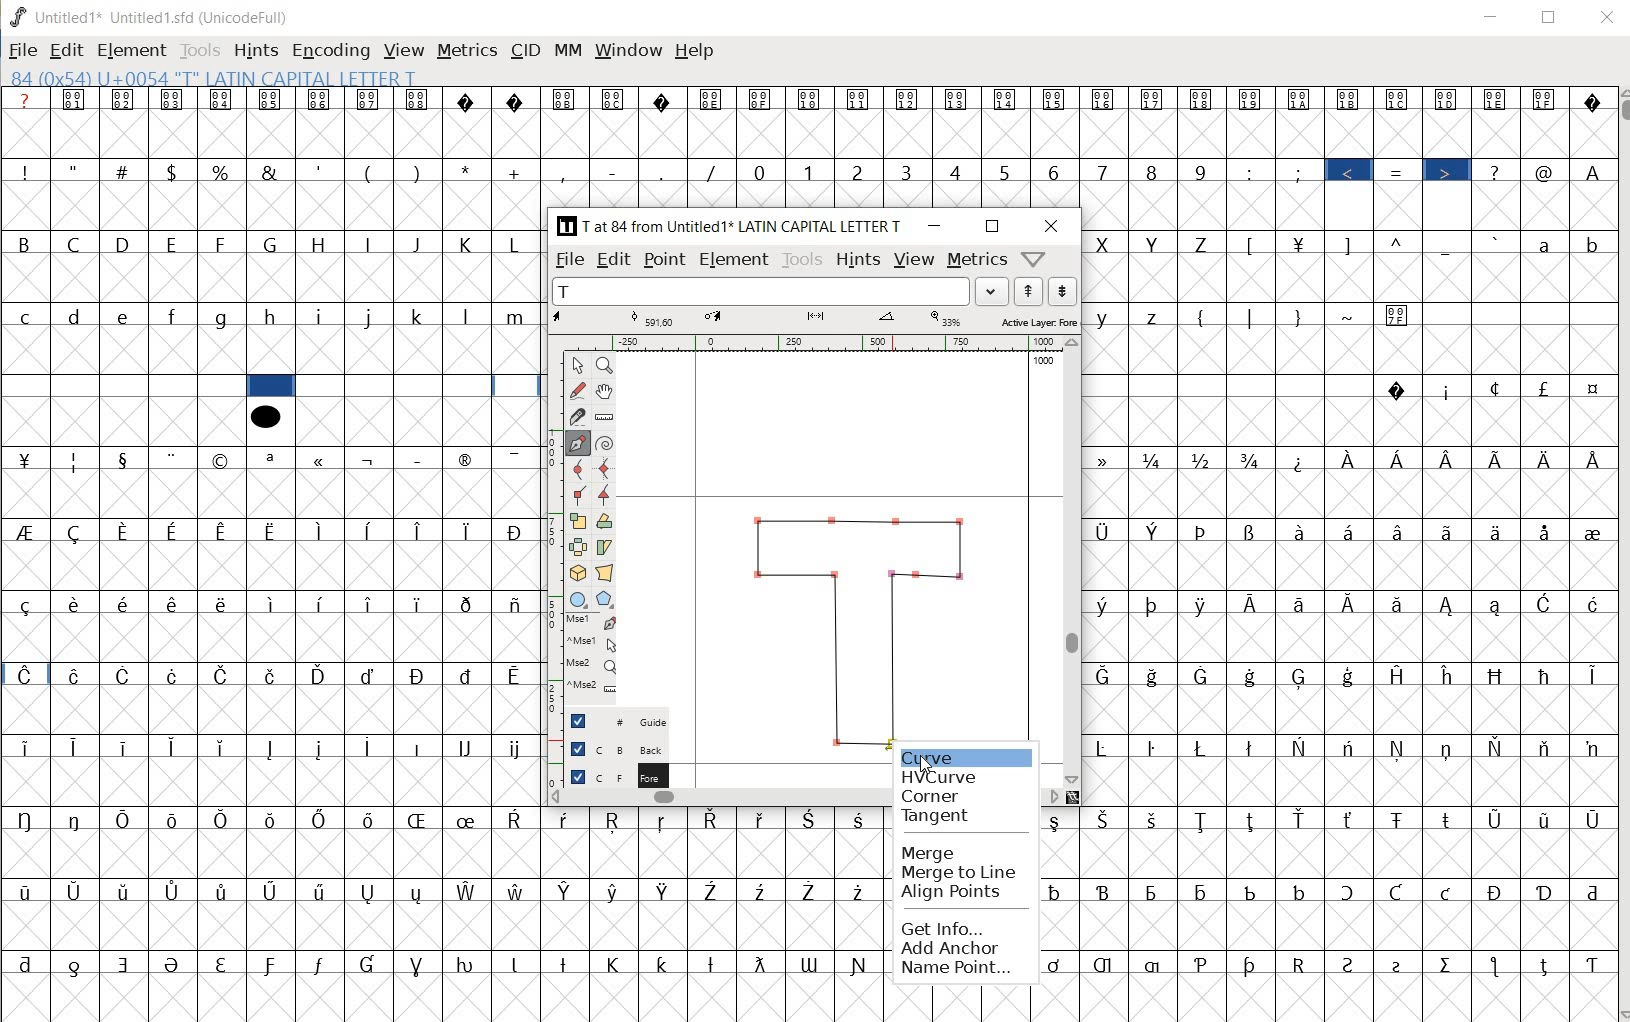 Image resolution: width=1630 pixels, height=1022 pixels. I want to click on Symbol, so click(1495, 388).